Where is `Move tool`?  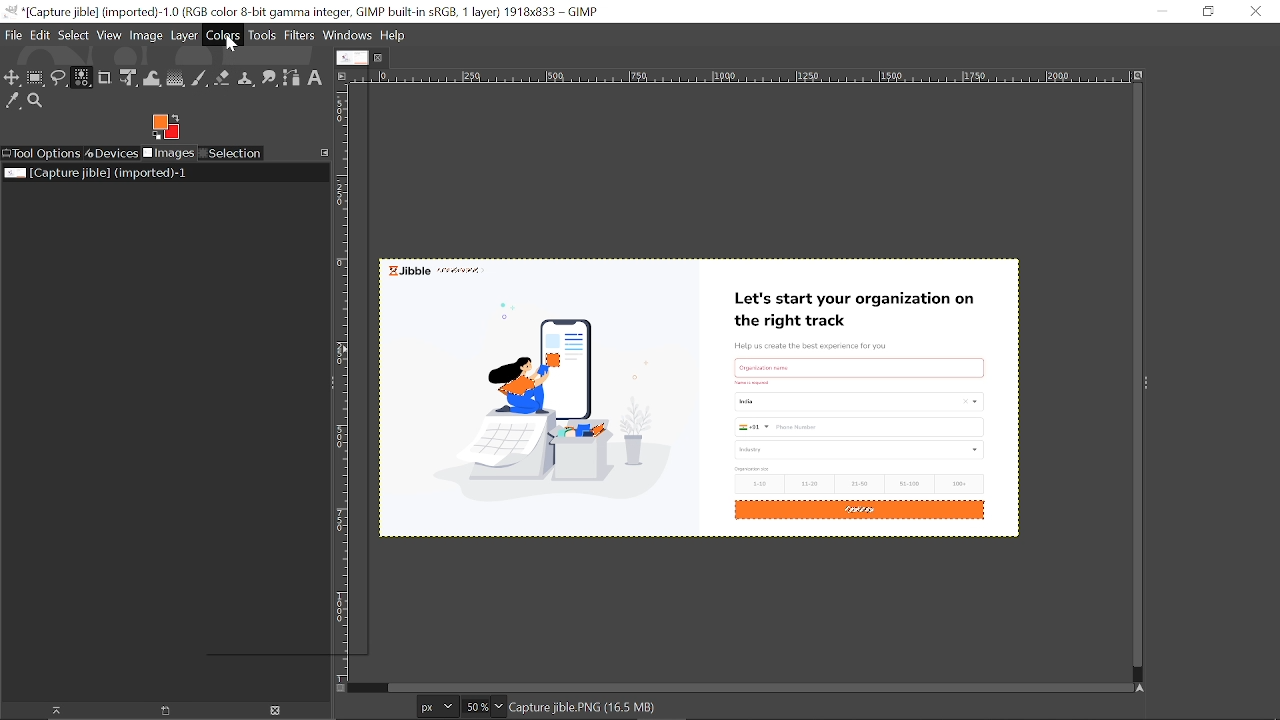
Move tool is located at coordinates (12, 79).